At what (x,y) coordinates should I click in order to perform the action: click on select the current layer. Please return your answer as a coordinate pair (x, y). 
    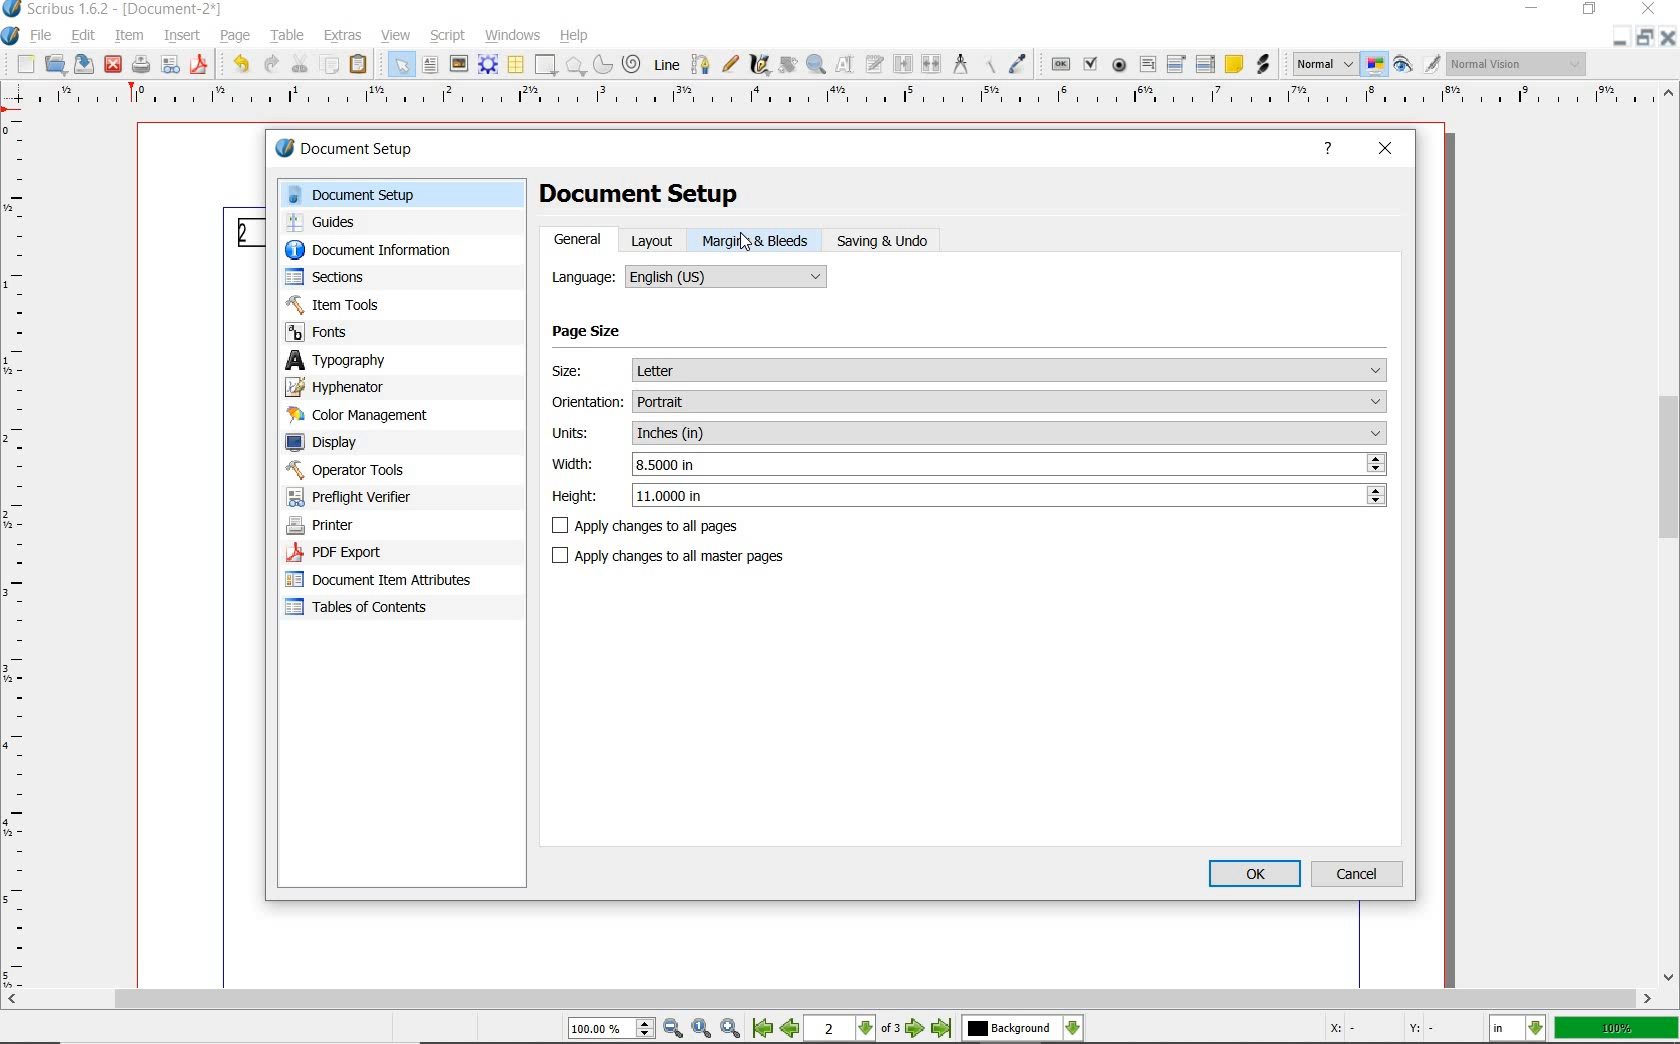
    Looking at the image, I should click on (1022, 1029).